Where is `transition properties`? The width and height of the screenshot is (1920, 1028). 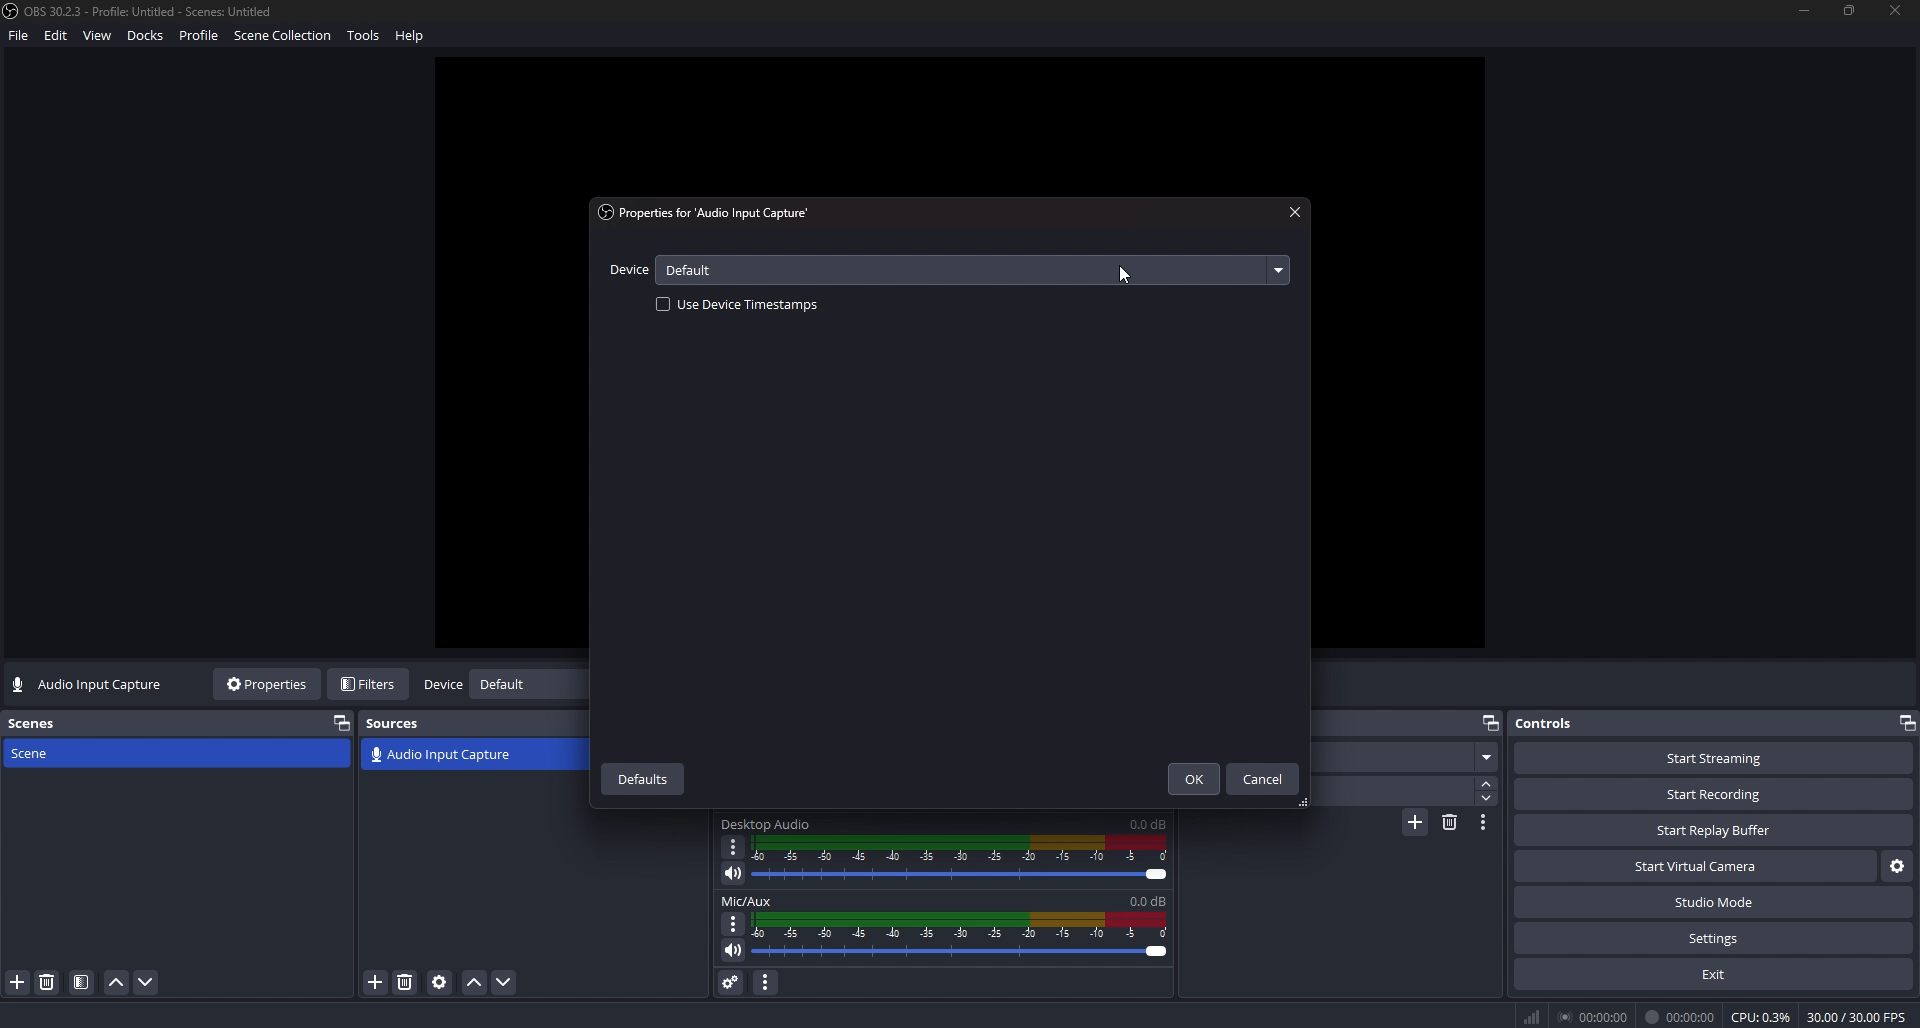
transition properties is located at coordinates (1484, 822).